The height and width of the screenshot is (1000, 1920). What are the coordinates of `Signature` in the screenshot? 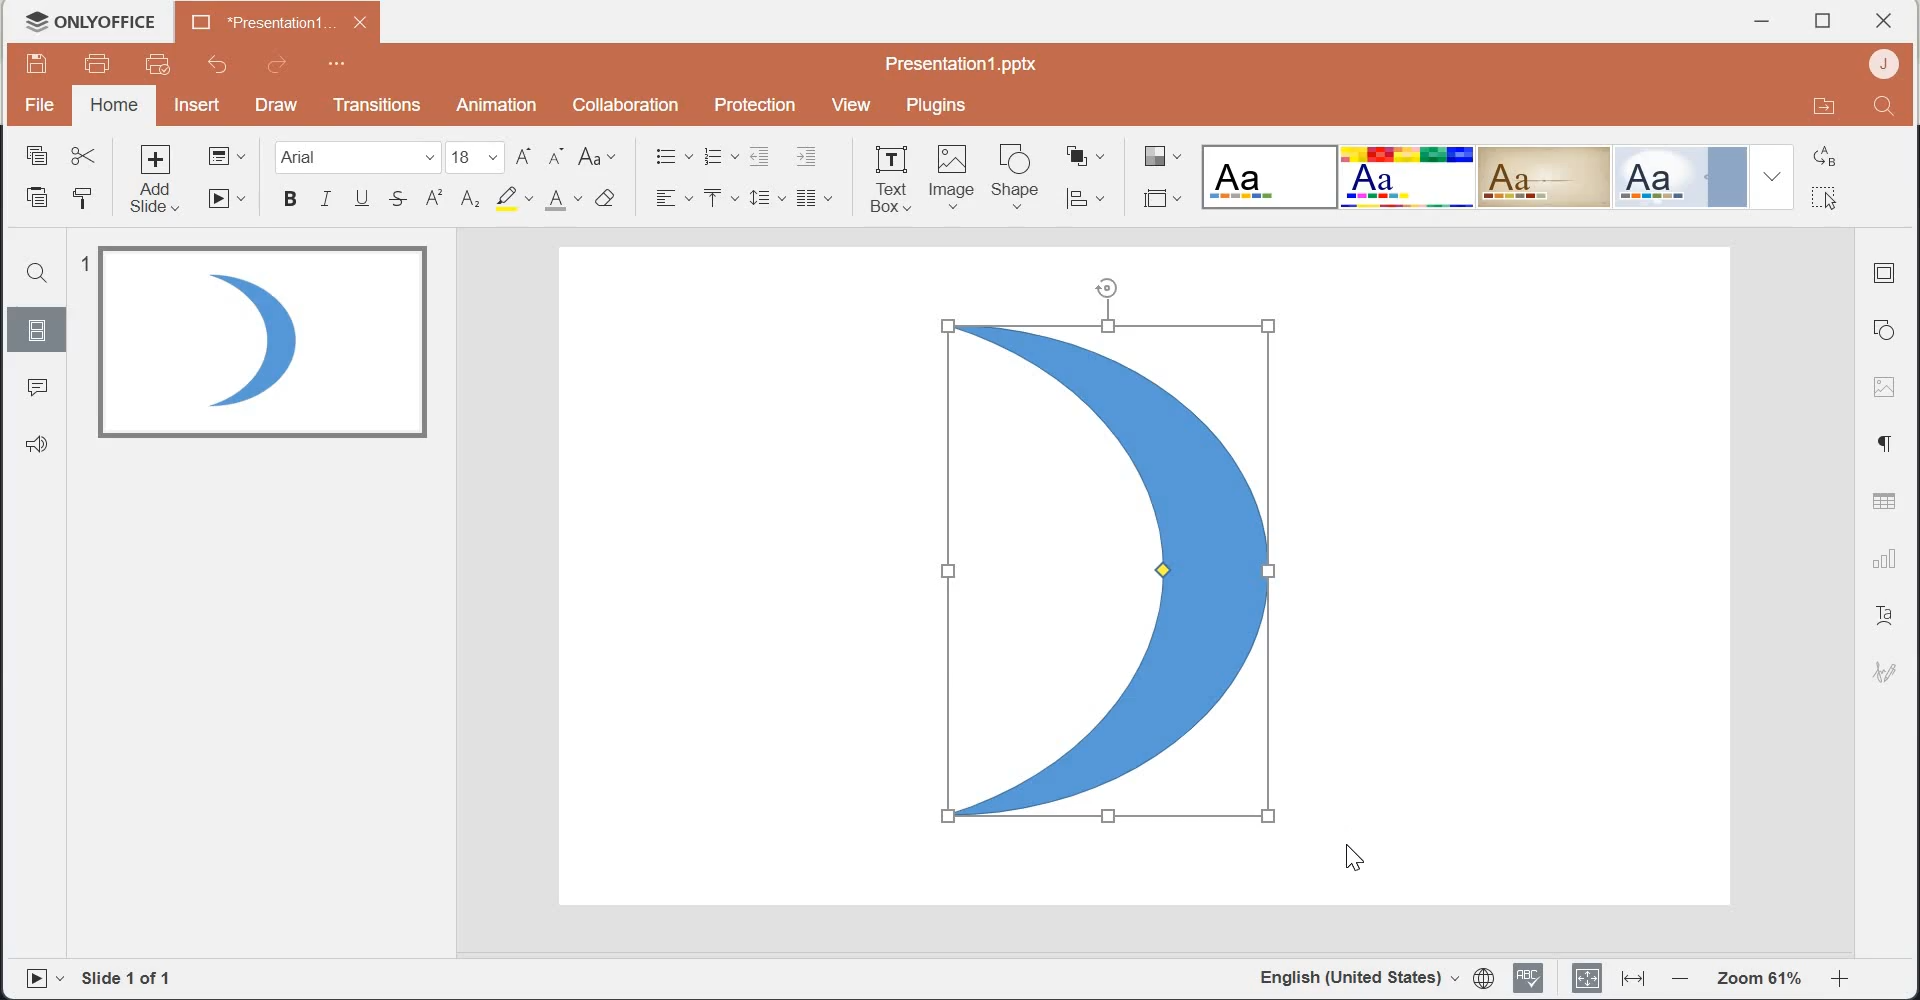 It's located at (1885, 670).